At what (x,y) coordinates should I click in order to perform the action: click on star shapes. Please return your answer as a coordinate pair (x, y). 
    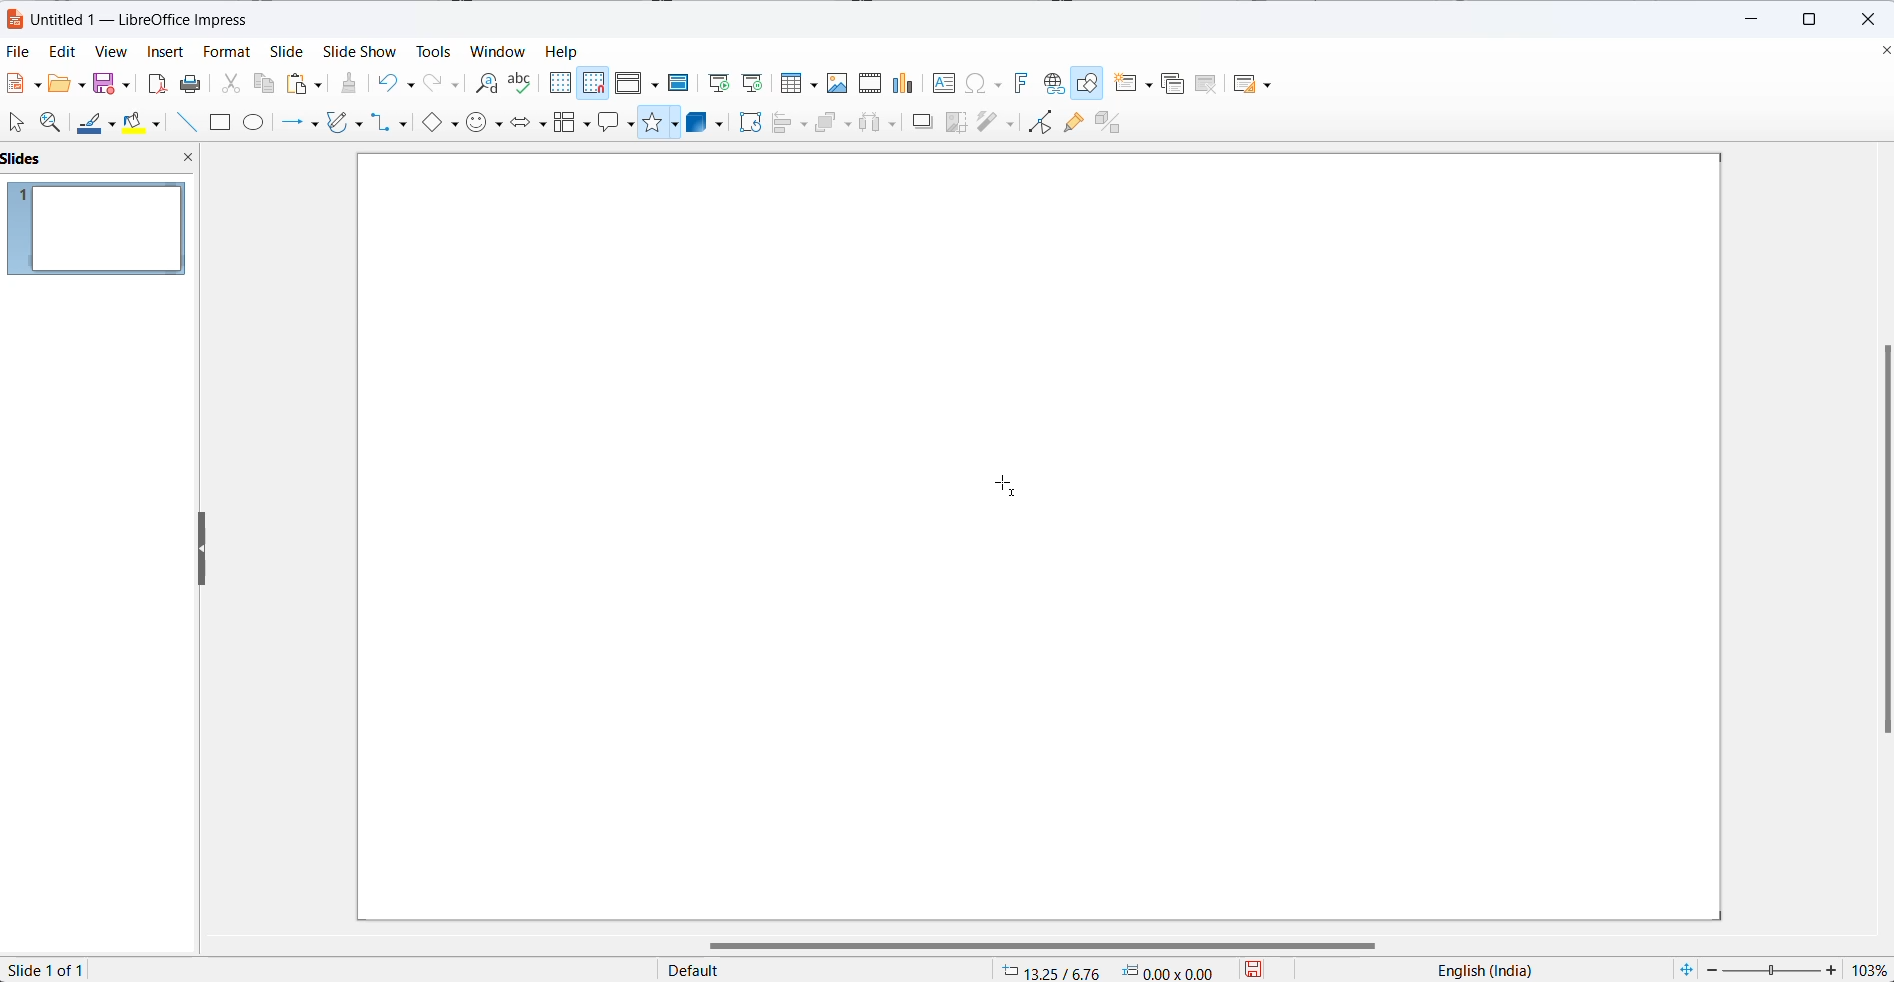
    Looking at the image, I should click on (660, 126).